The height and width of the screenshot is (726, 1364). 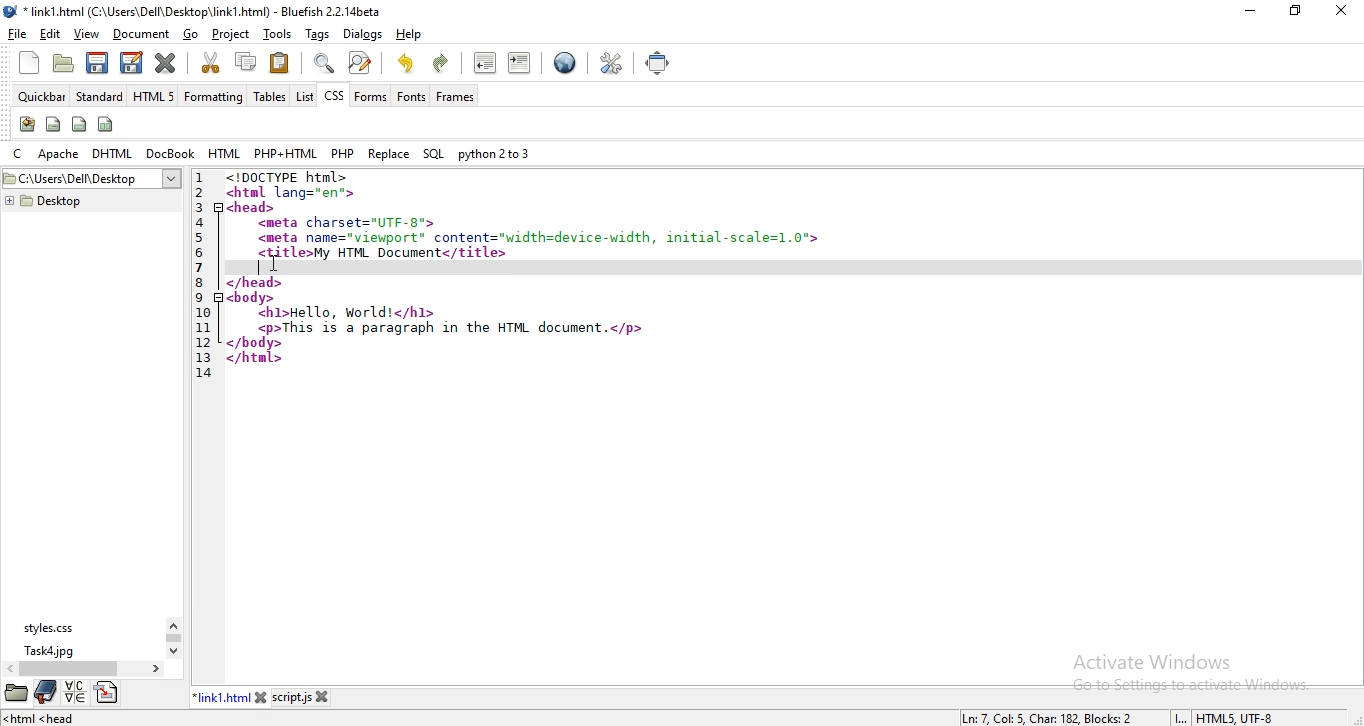 What do you see at coordinates (371, 97) in the screenshot?
I see `forms` at bounding box center [371, 97].